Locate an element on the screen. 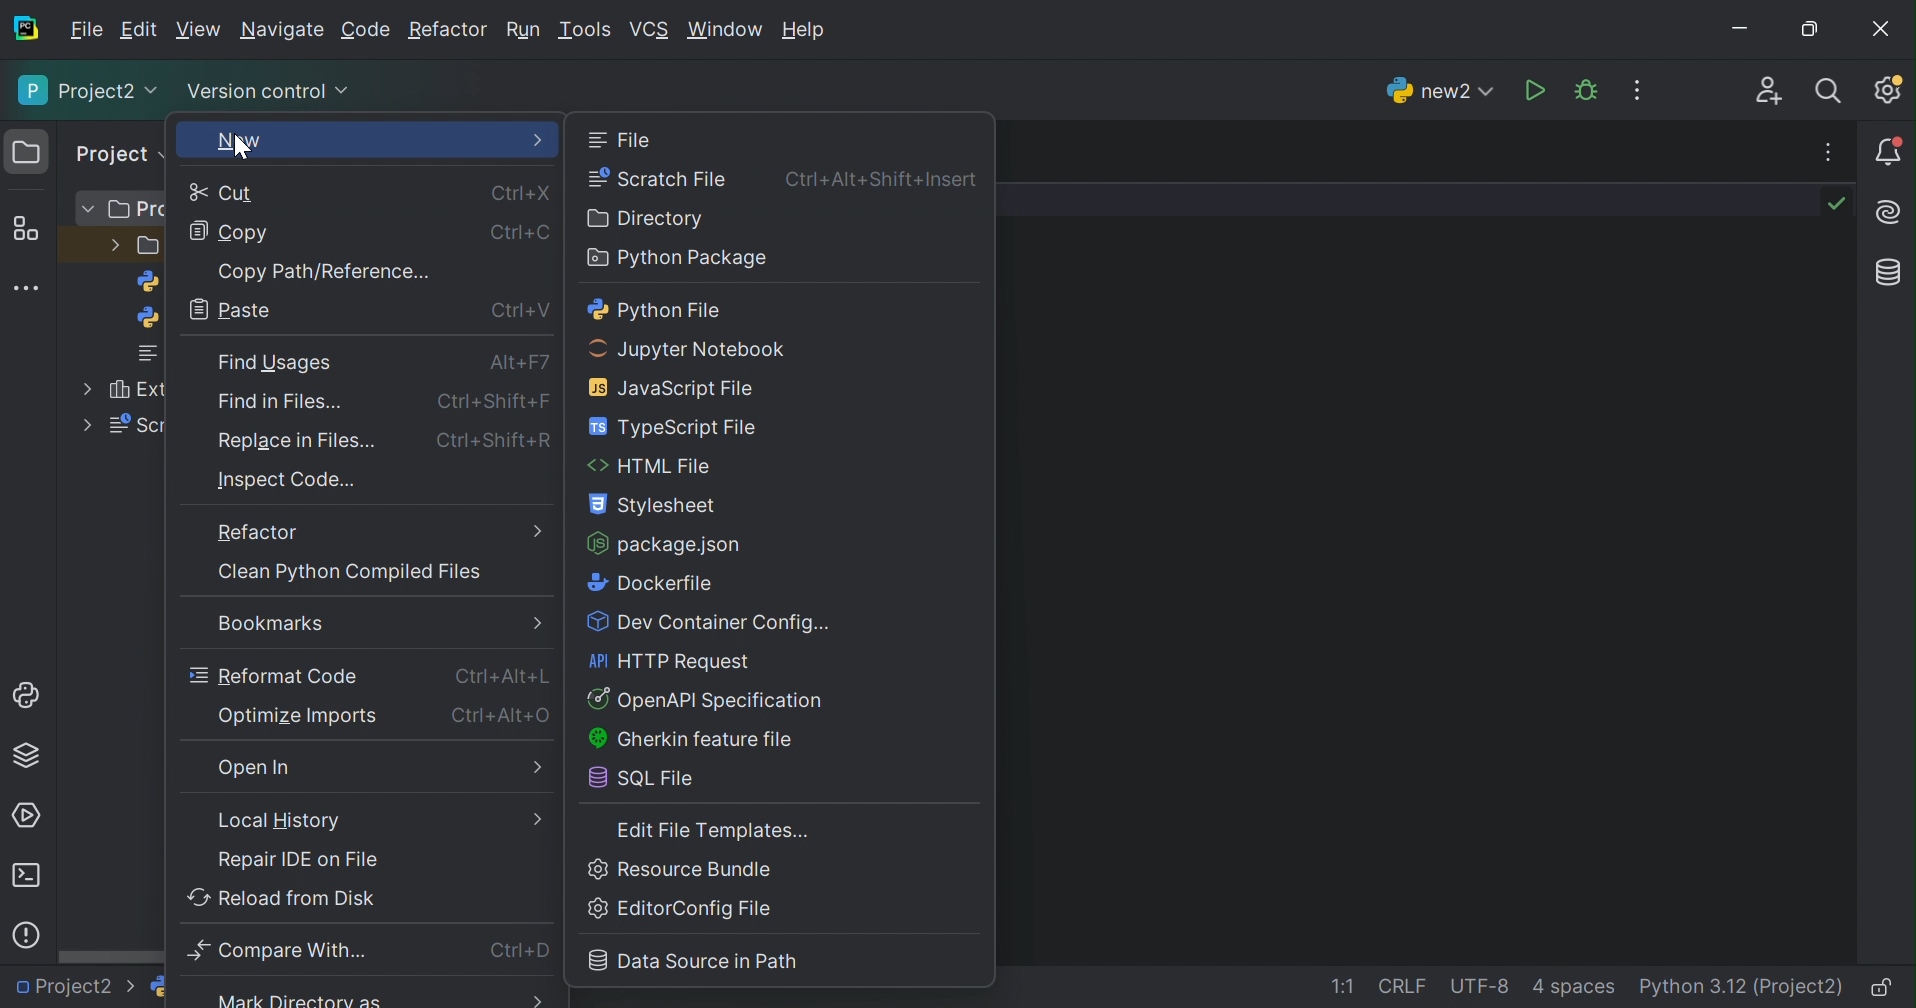 The width and height of the screenshot is (1916, 1008). Refactor is located at coordinates (447, 31).